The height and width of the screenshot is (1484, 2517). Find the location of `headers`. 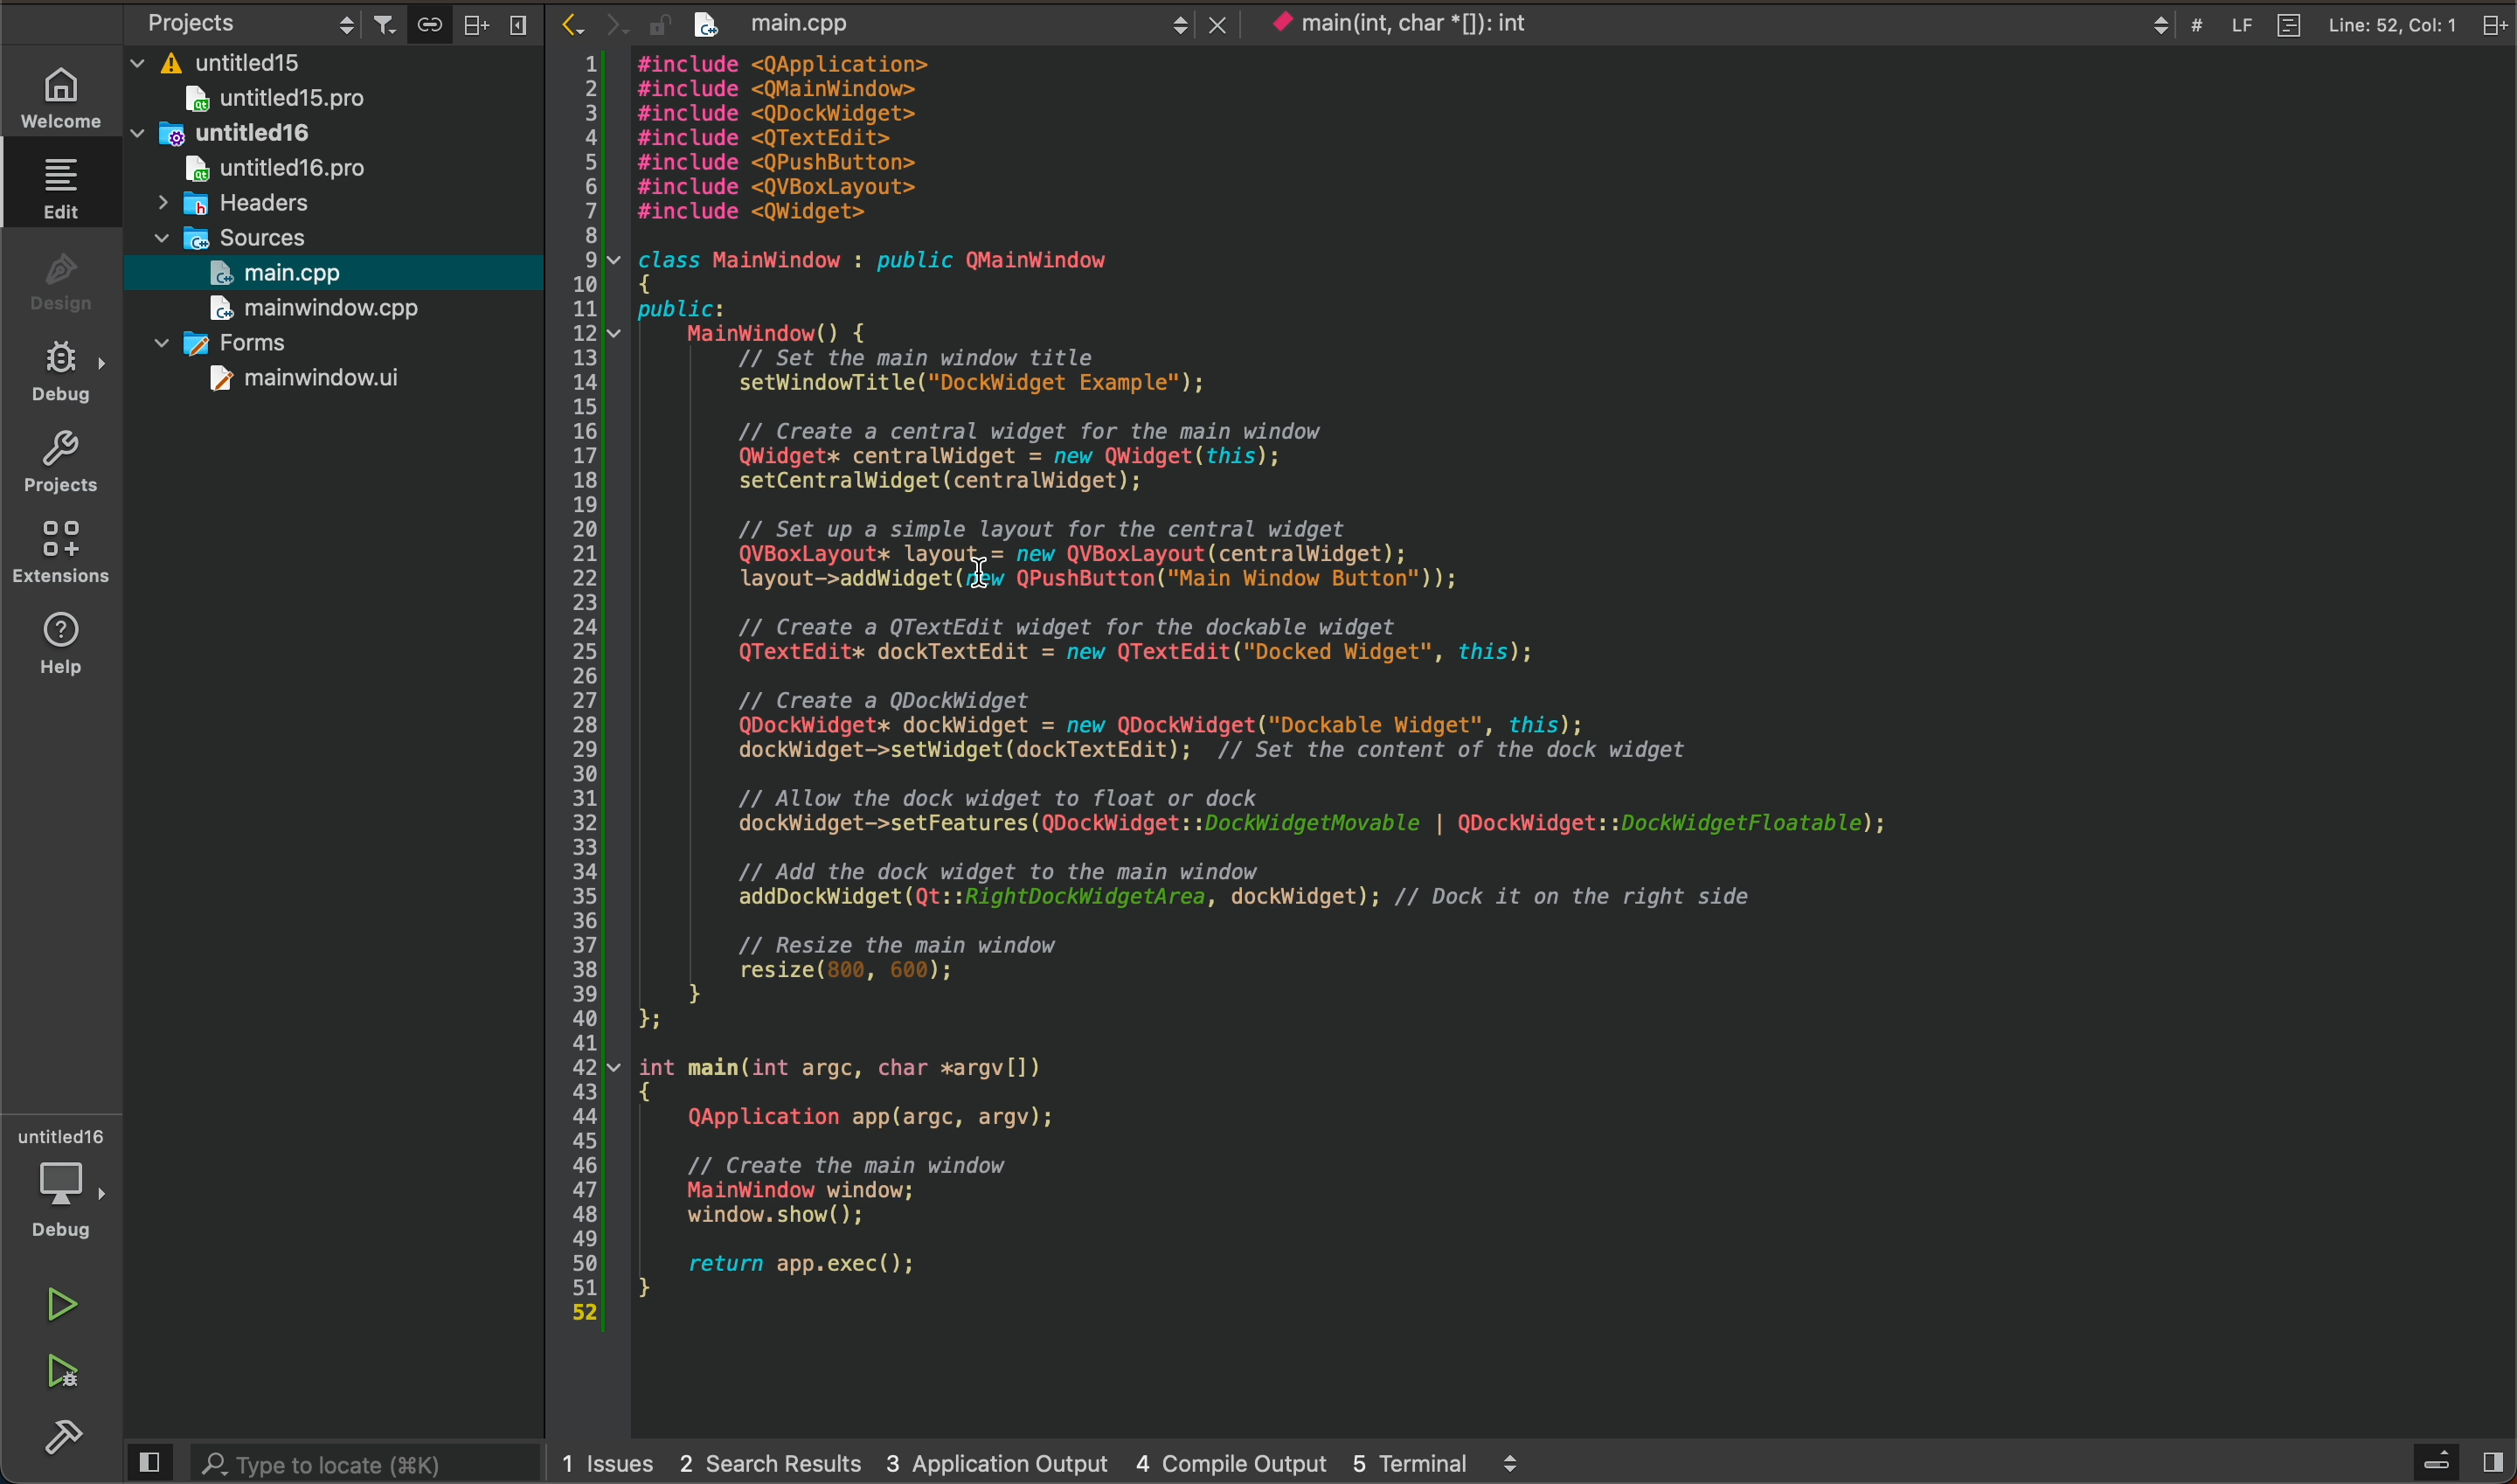

headers is located at coordinates (248, 202).